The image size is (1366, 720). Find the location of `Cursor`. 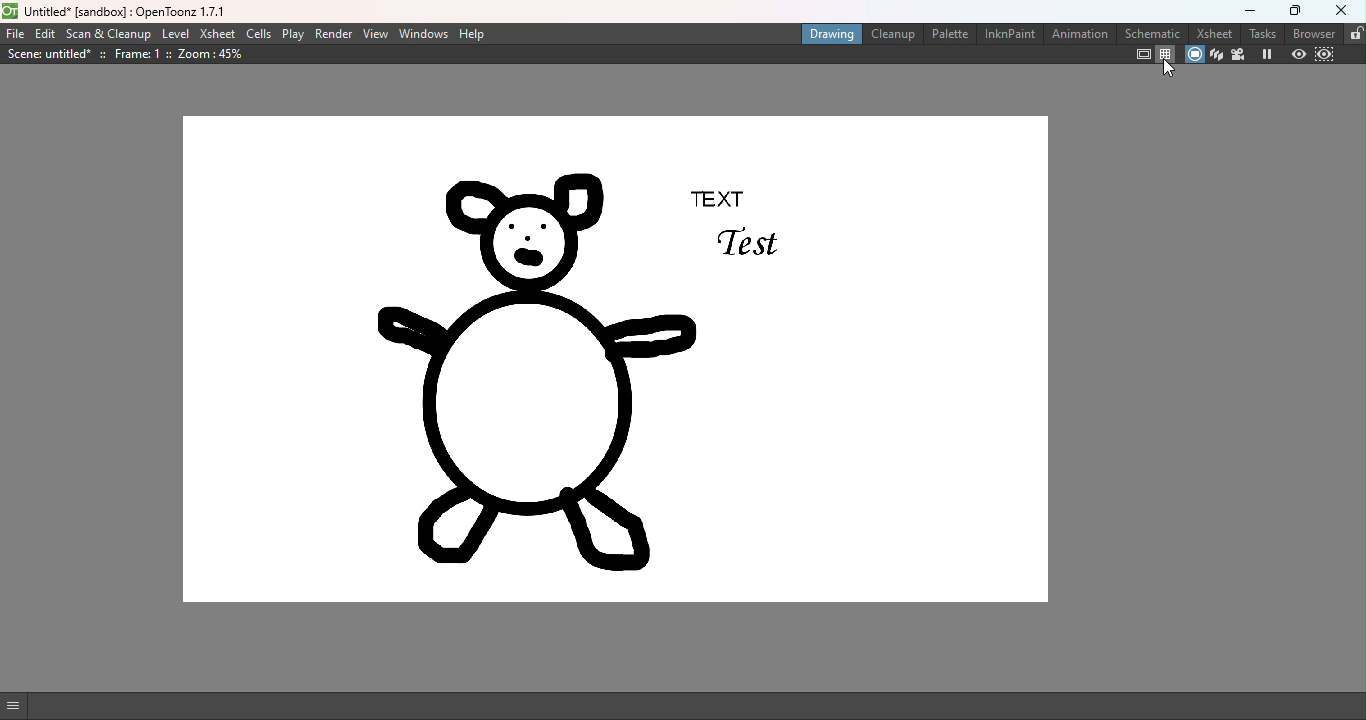

Cursor is located at coordinates (1167, 71).